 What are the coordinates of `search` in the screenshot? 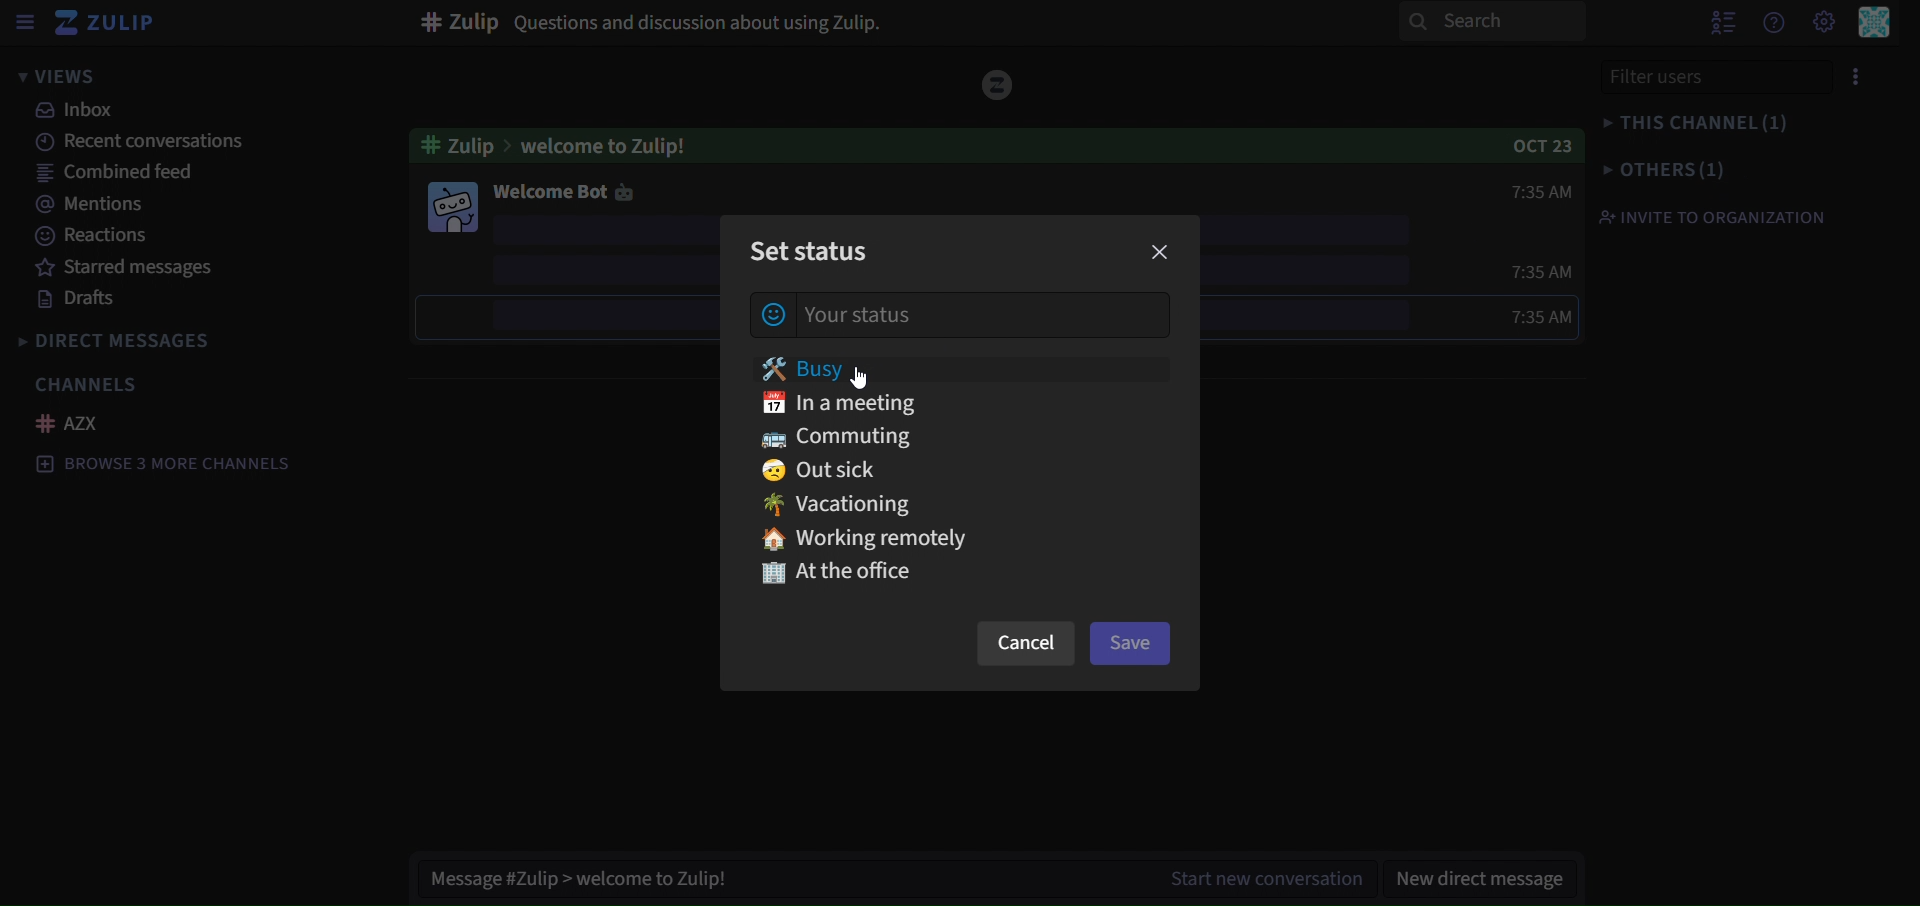 It's located at (1492, 22).